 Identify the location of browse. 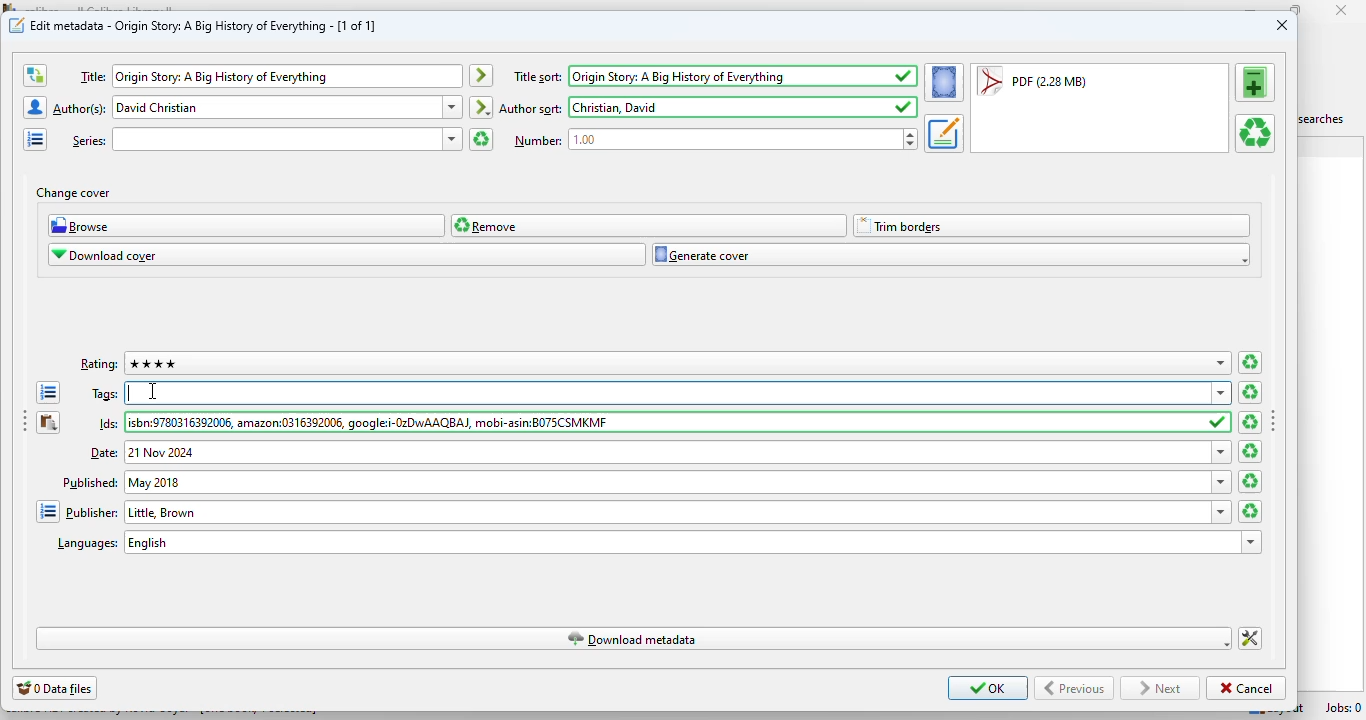
(247, 225).